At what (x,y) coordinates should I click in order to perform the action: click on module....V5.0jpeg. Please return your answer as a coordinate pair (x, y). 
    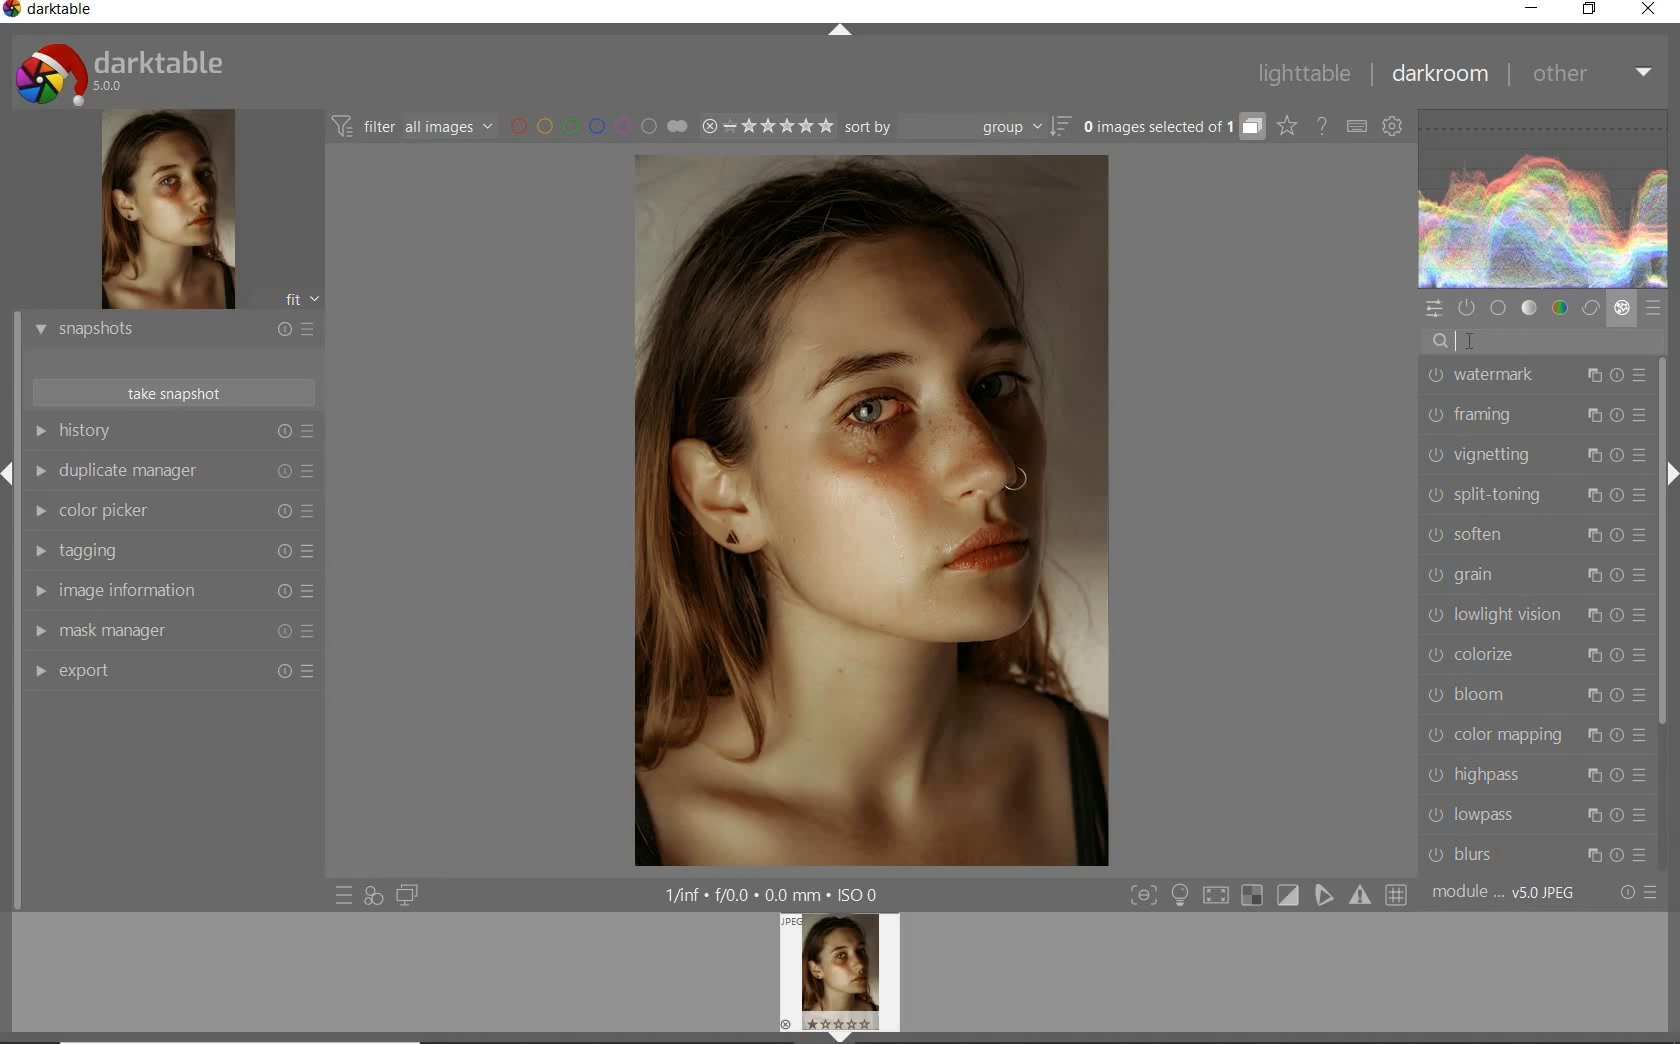
    Looking at the image, I should click on (1517, 895).